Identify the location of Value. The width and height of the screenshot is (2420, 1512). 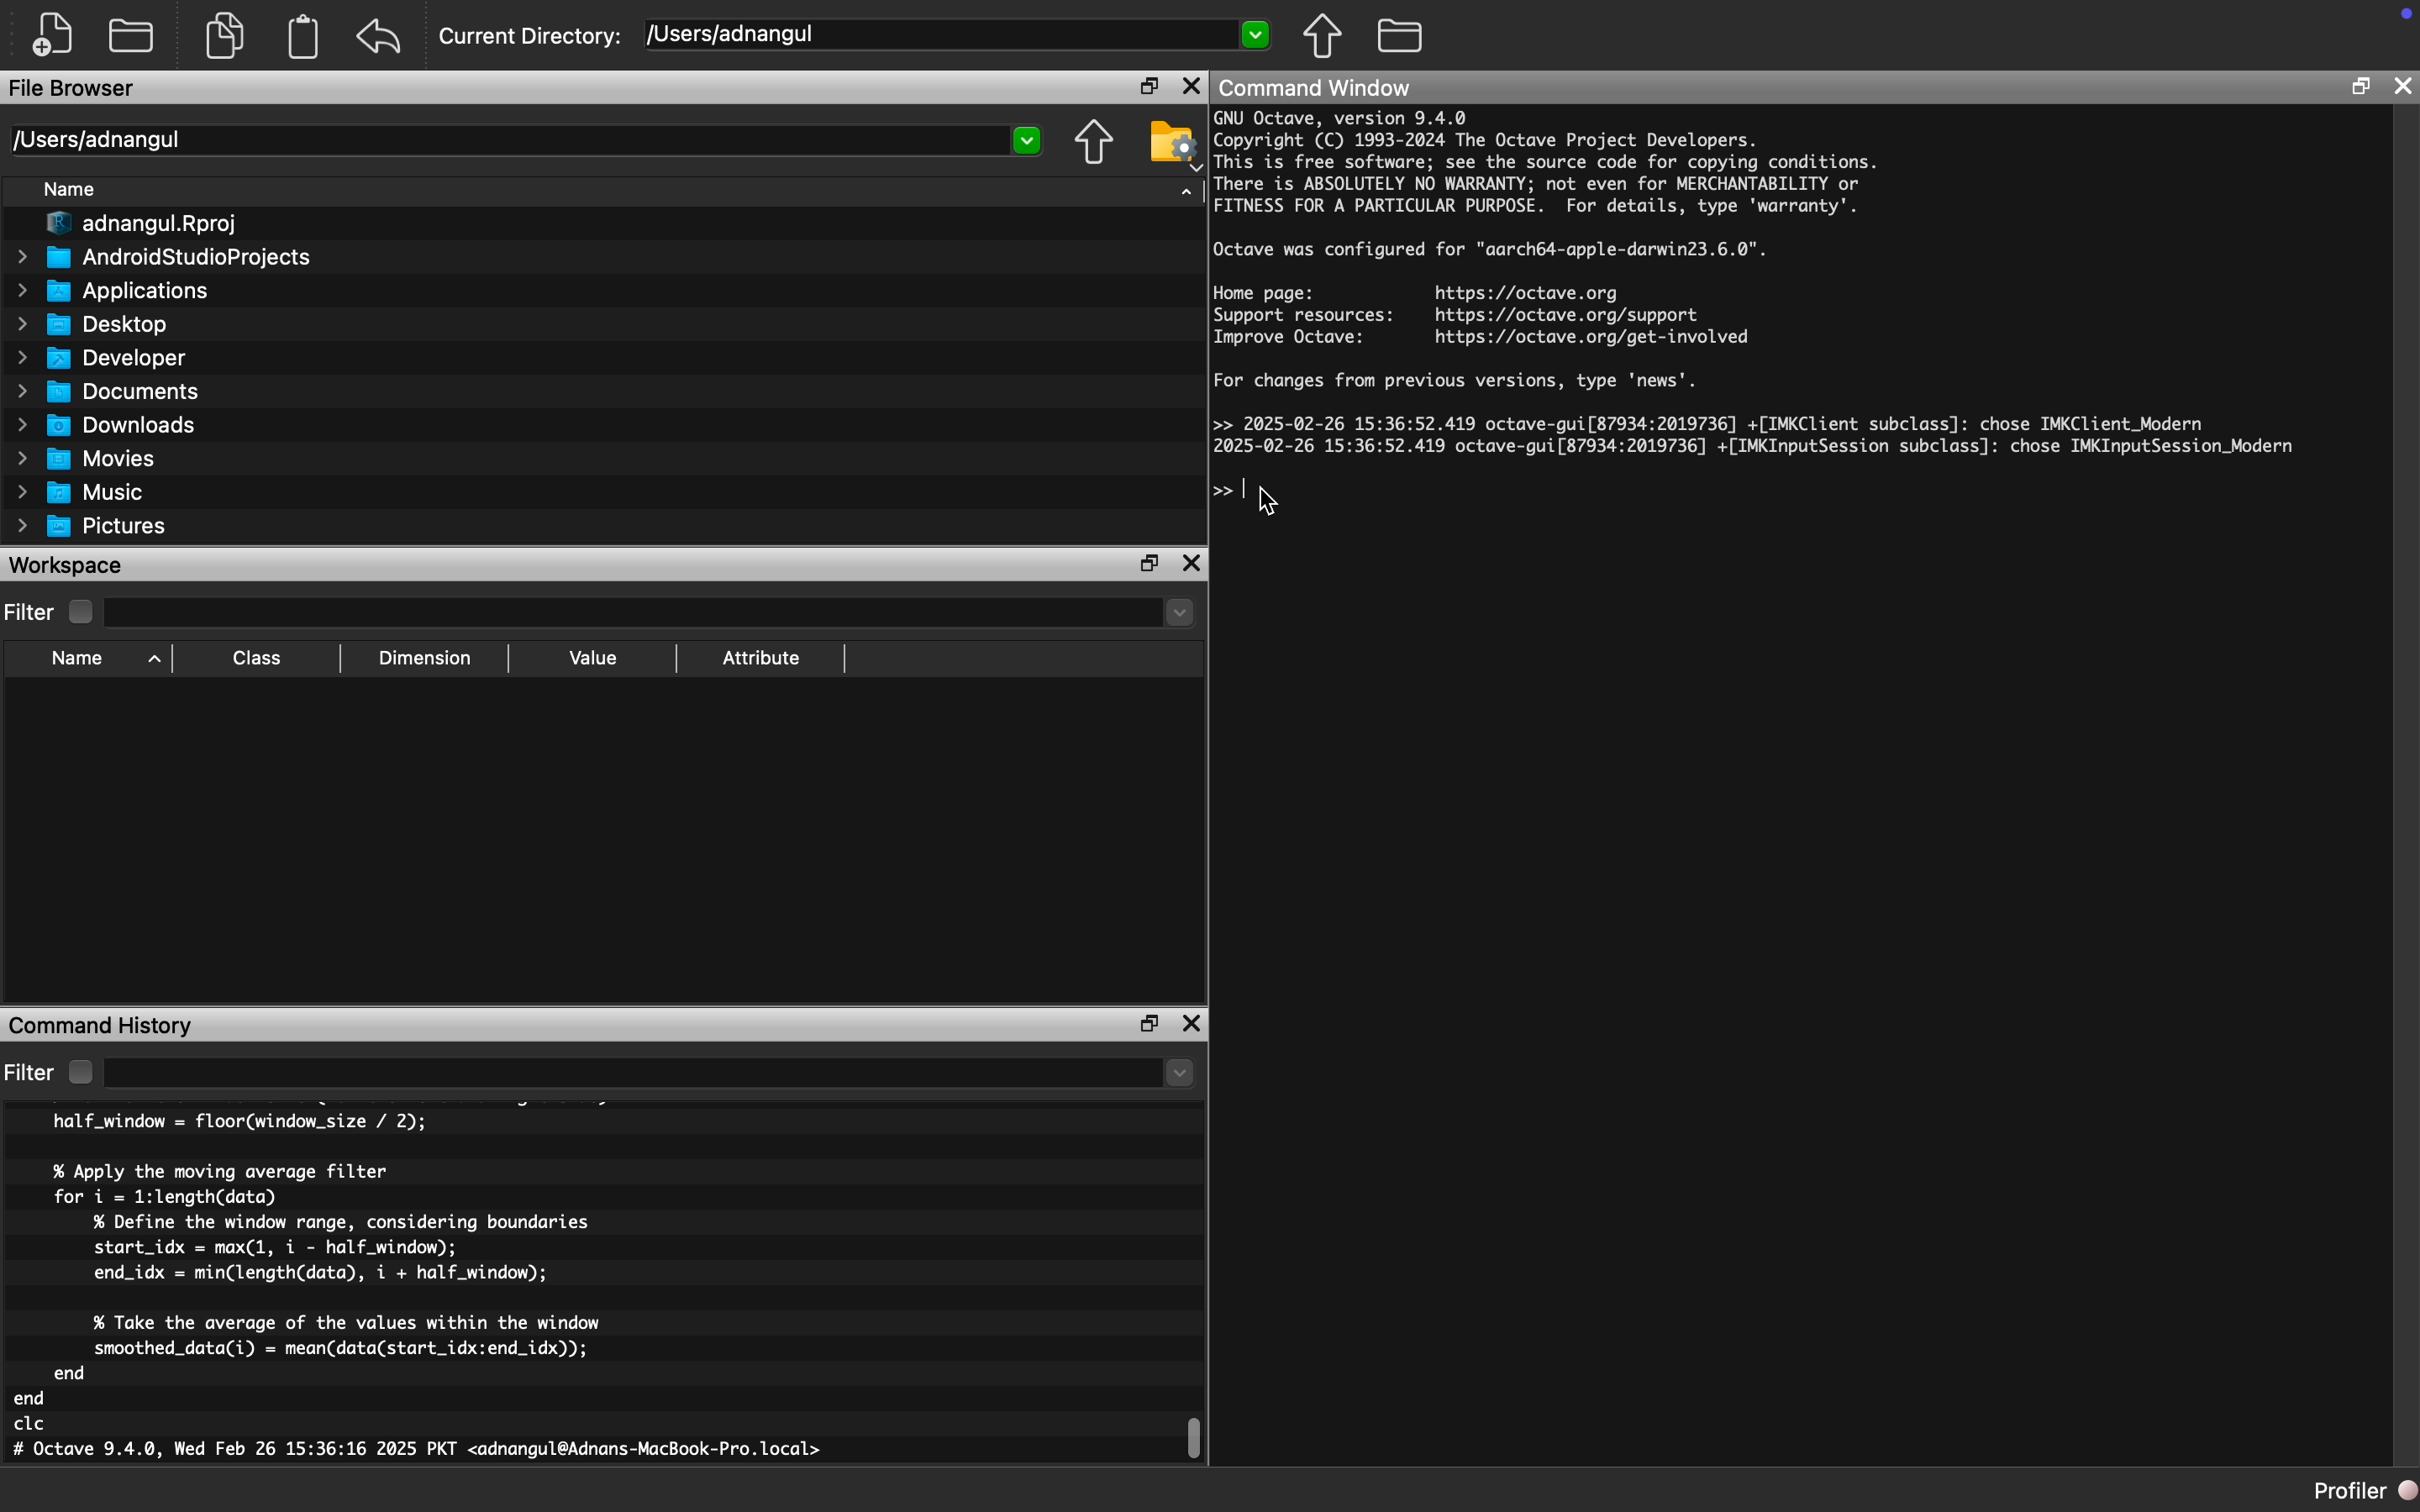
(591, 659).